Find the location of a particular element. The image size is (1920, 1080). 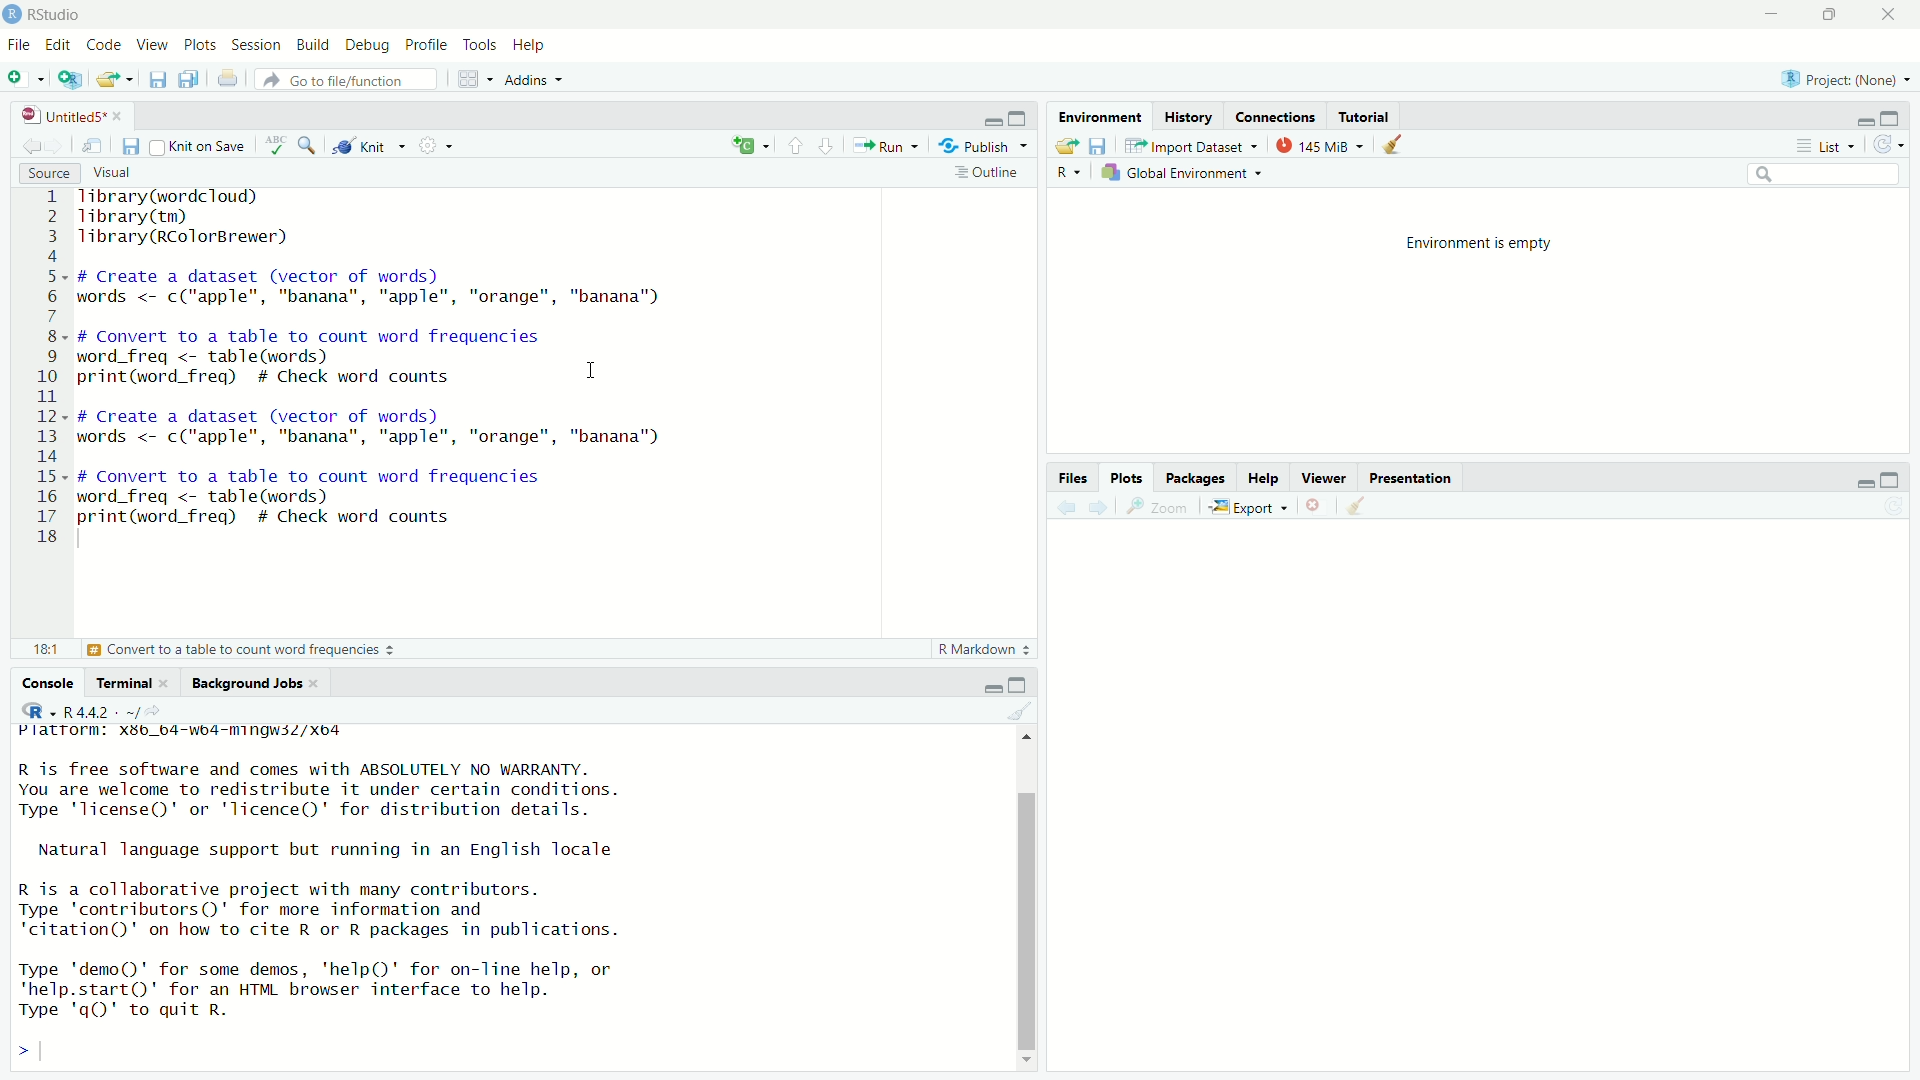

Session is located at coordinates (258, 47).